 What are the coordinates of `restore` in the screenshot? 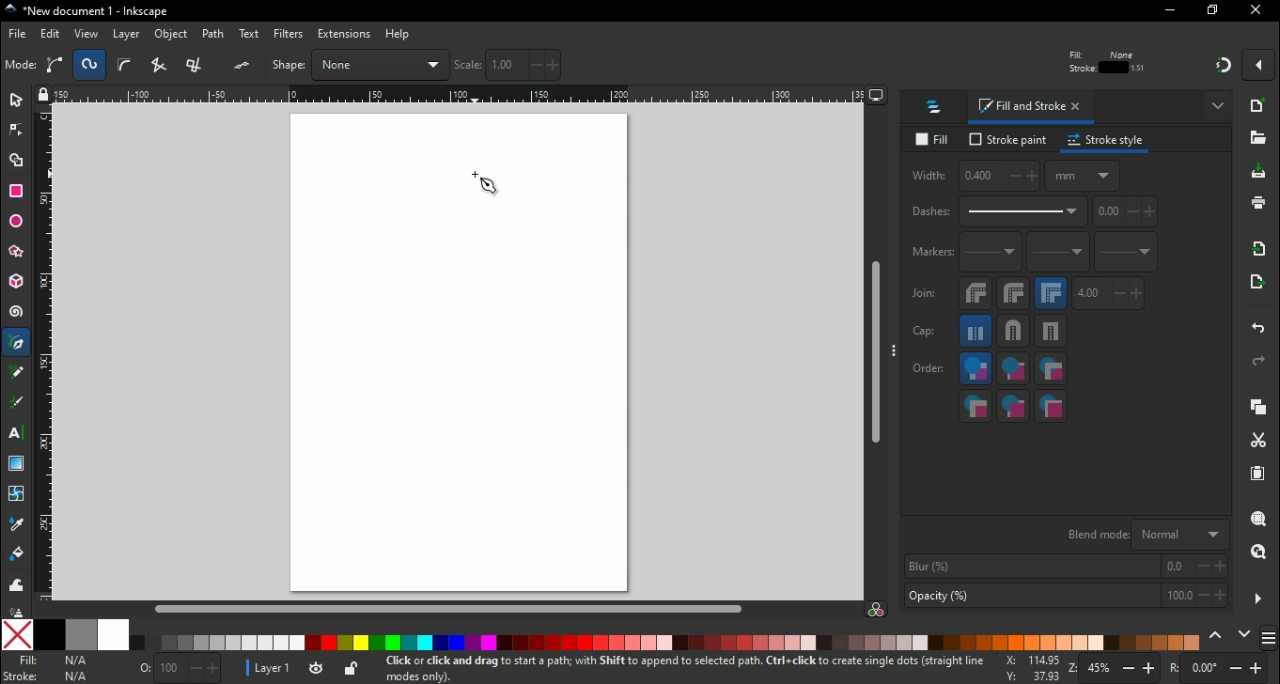 It's located at (1214, 12).